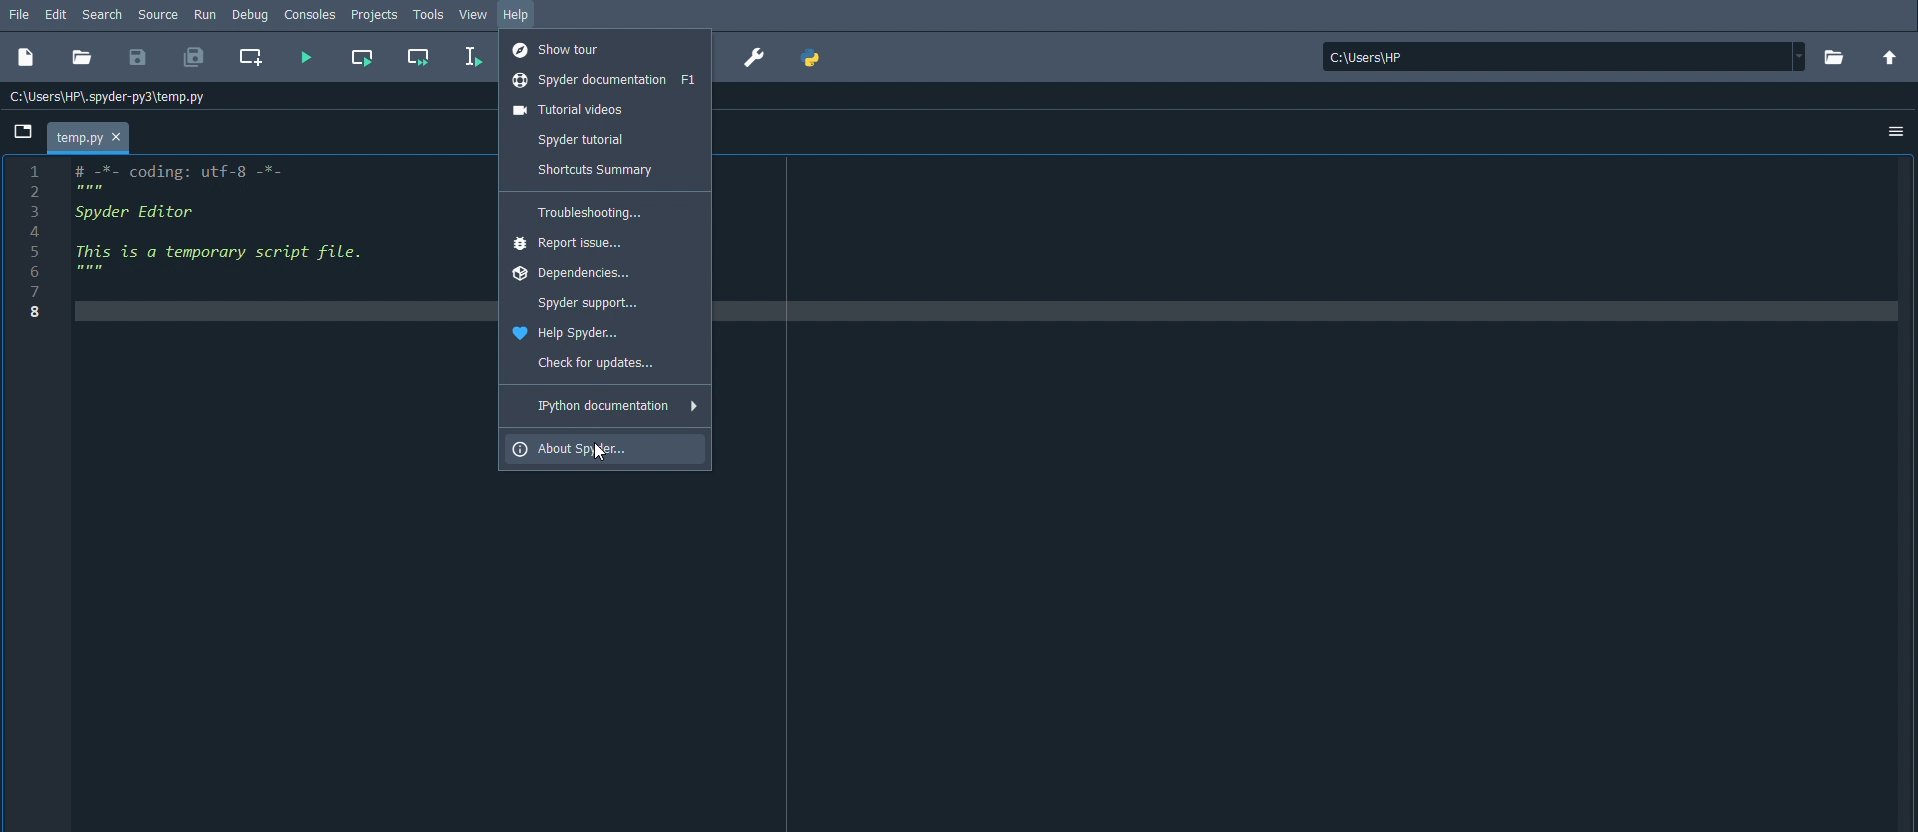 Image resolution: width=1918 pixels, height=832 pixels. Describe the element at coordinates (56, 14) in the screenshot. I see `Edit` at that location.